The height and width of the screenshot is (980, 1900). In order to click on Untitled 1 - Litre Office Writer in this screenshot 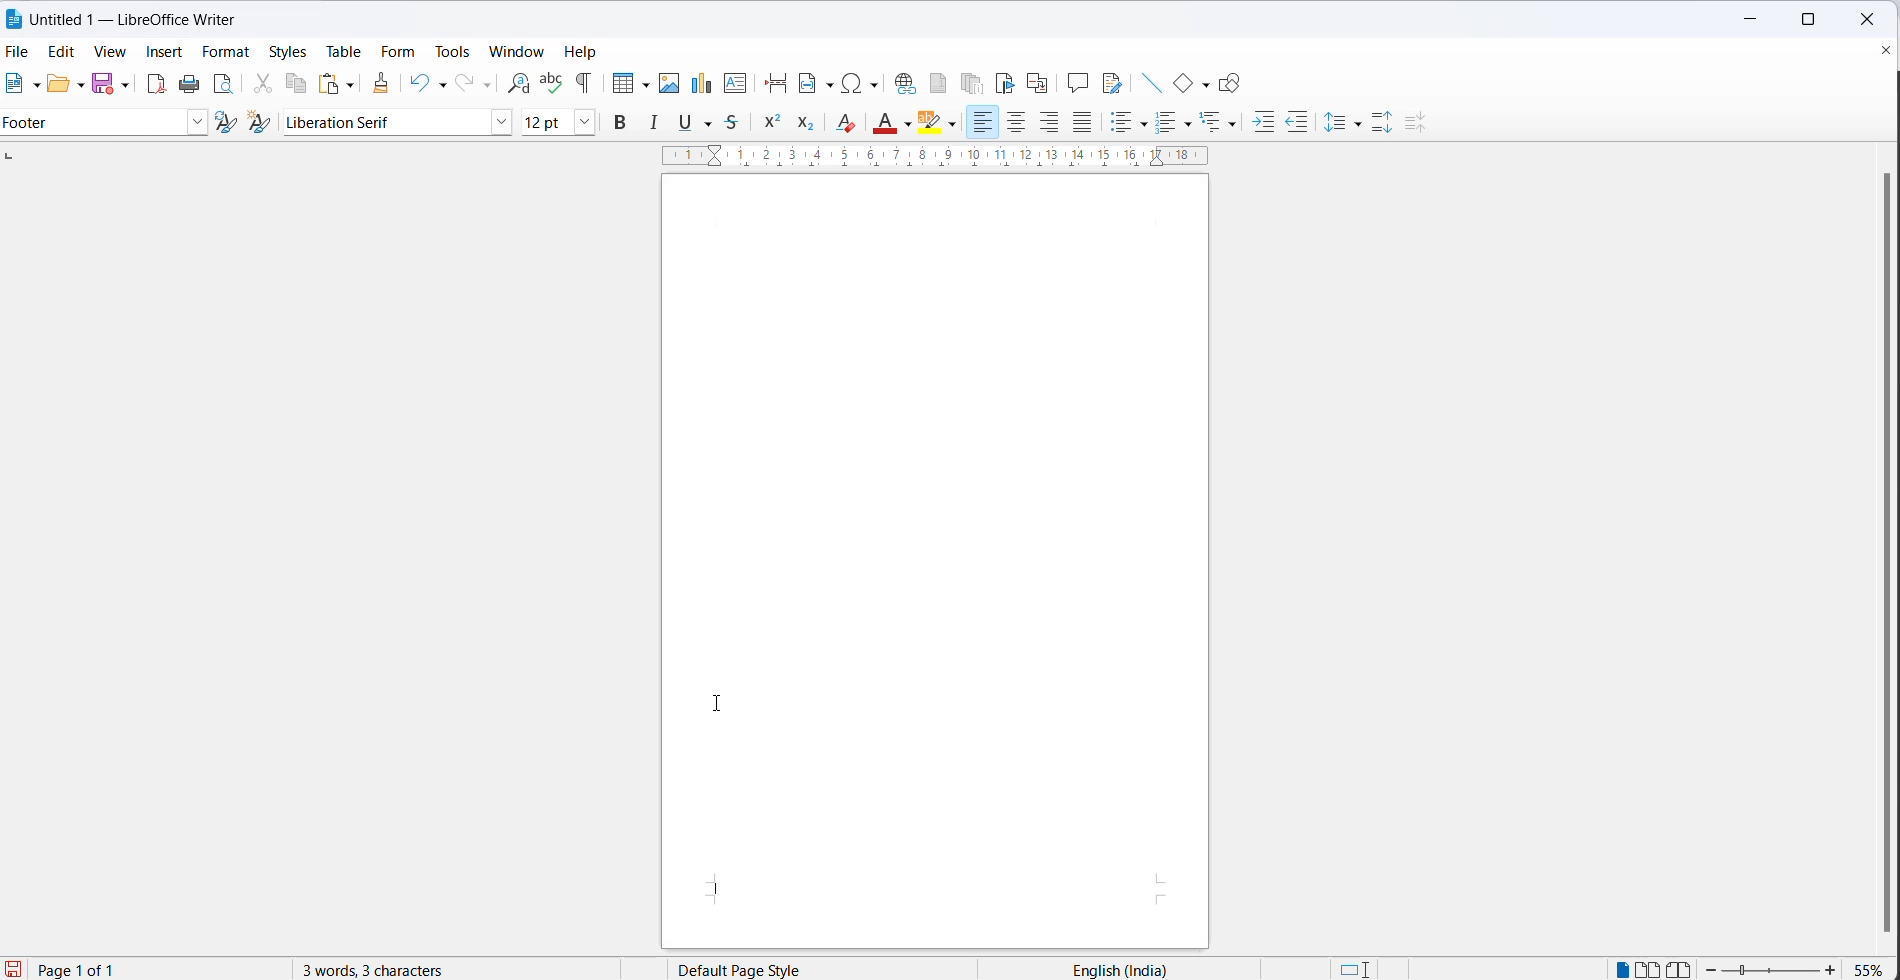, I will do `click(132, 18)`.